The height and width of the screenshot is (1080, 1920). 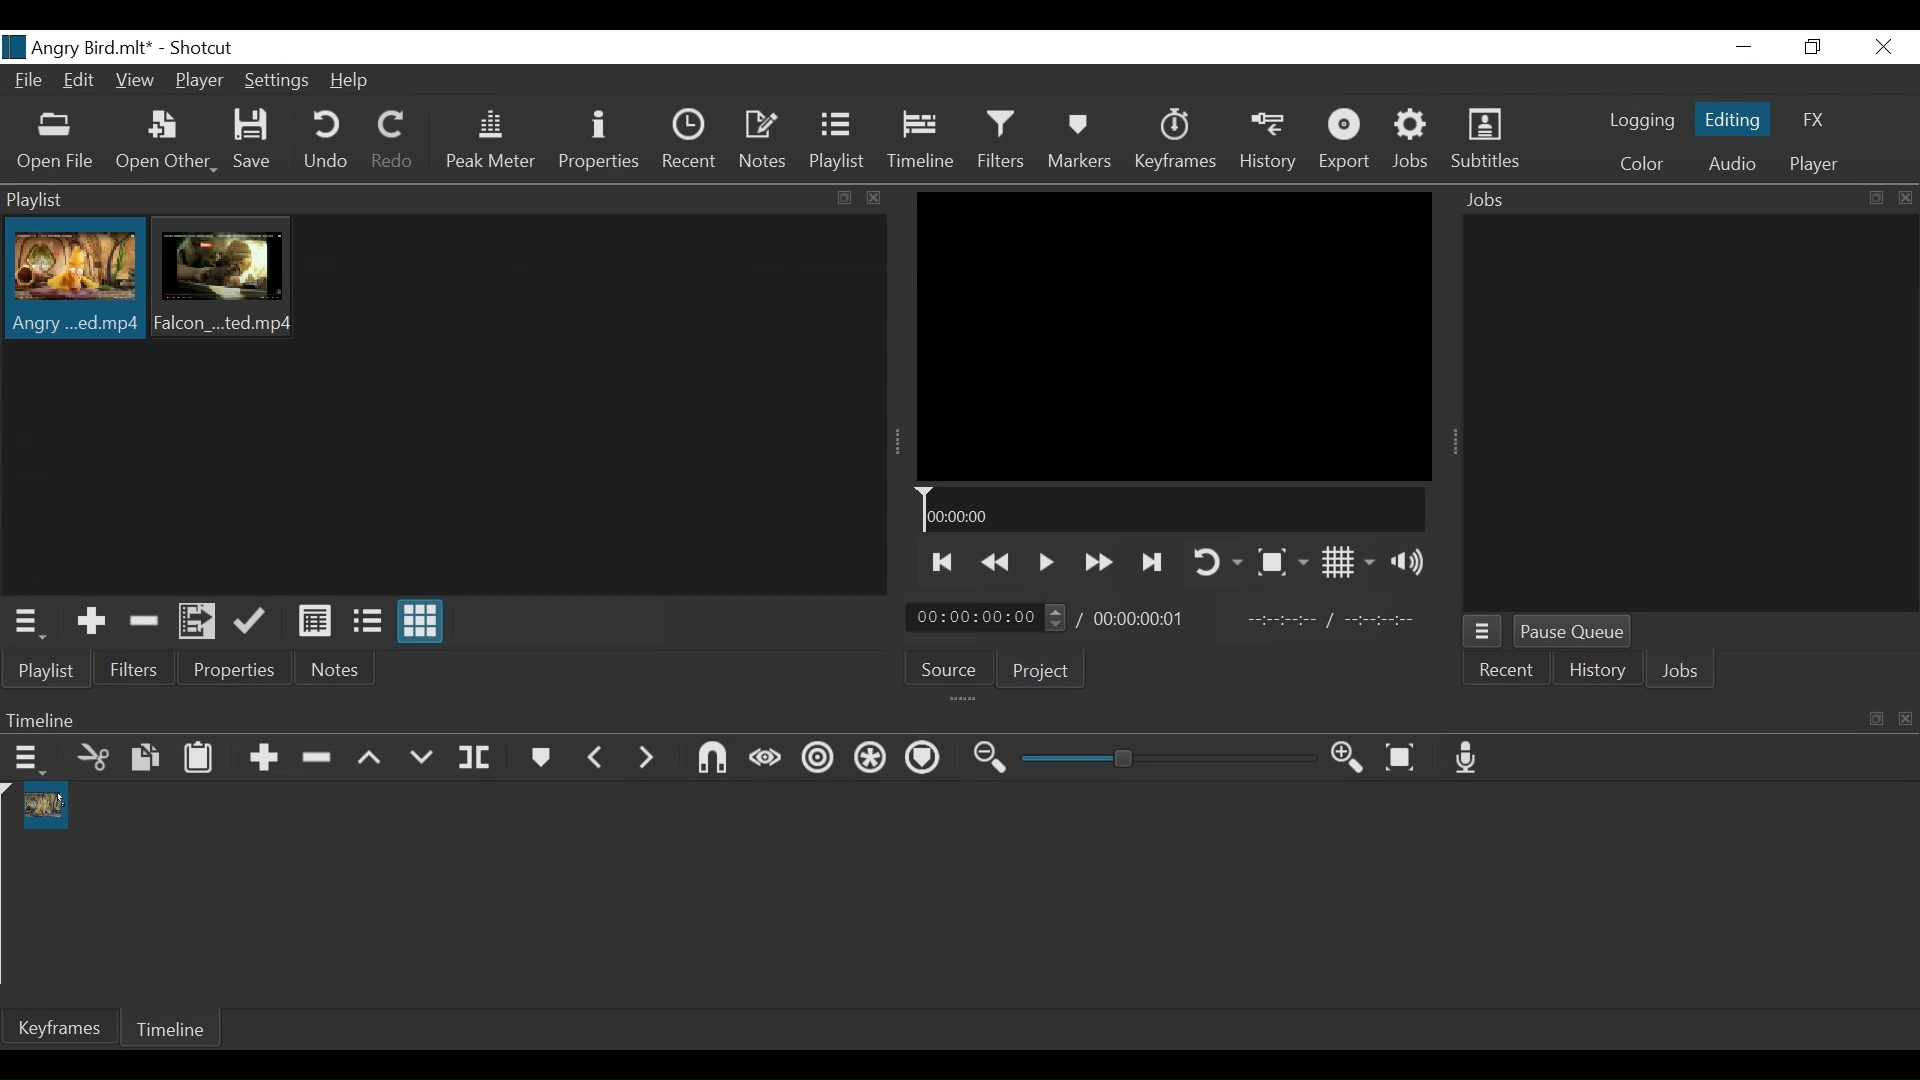 What do you see at coordinates (227, 279) in the screenshot?
I see `Clip` at bounding box center [227, 279].